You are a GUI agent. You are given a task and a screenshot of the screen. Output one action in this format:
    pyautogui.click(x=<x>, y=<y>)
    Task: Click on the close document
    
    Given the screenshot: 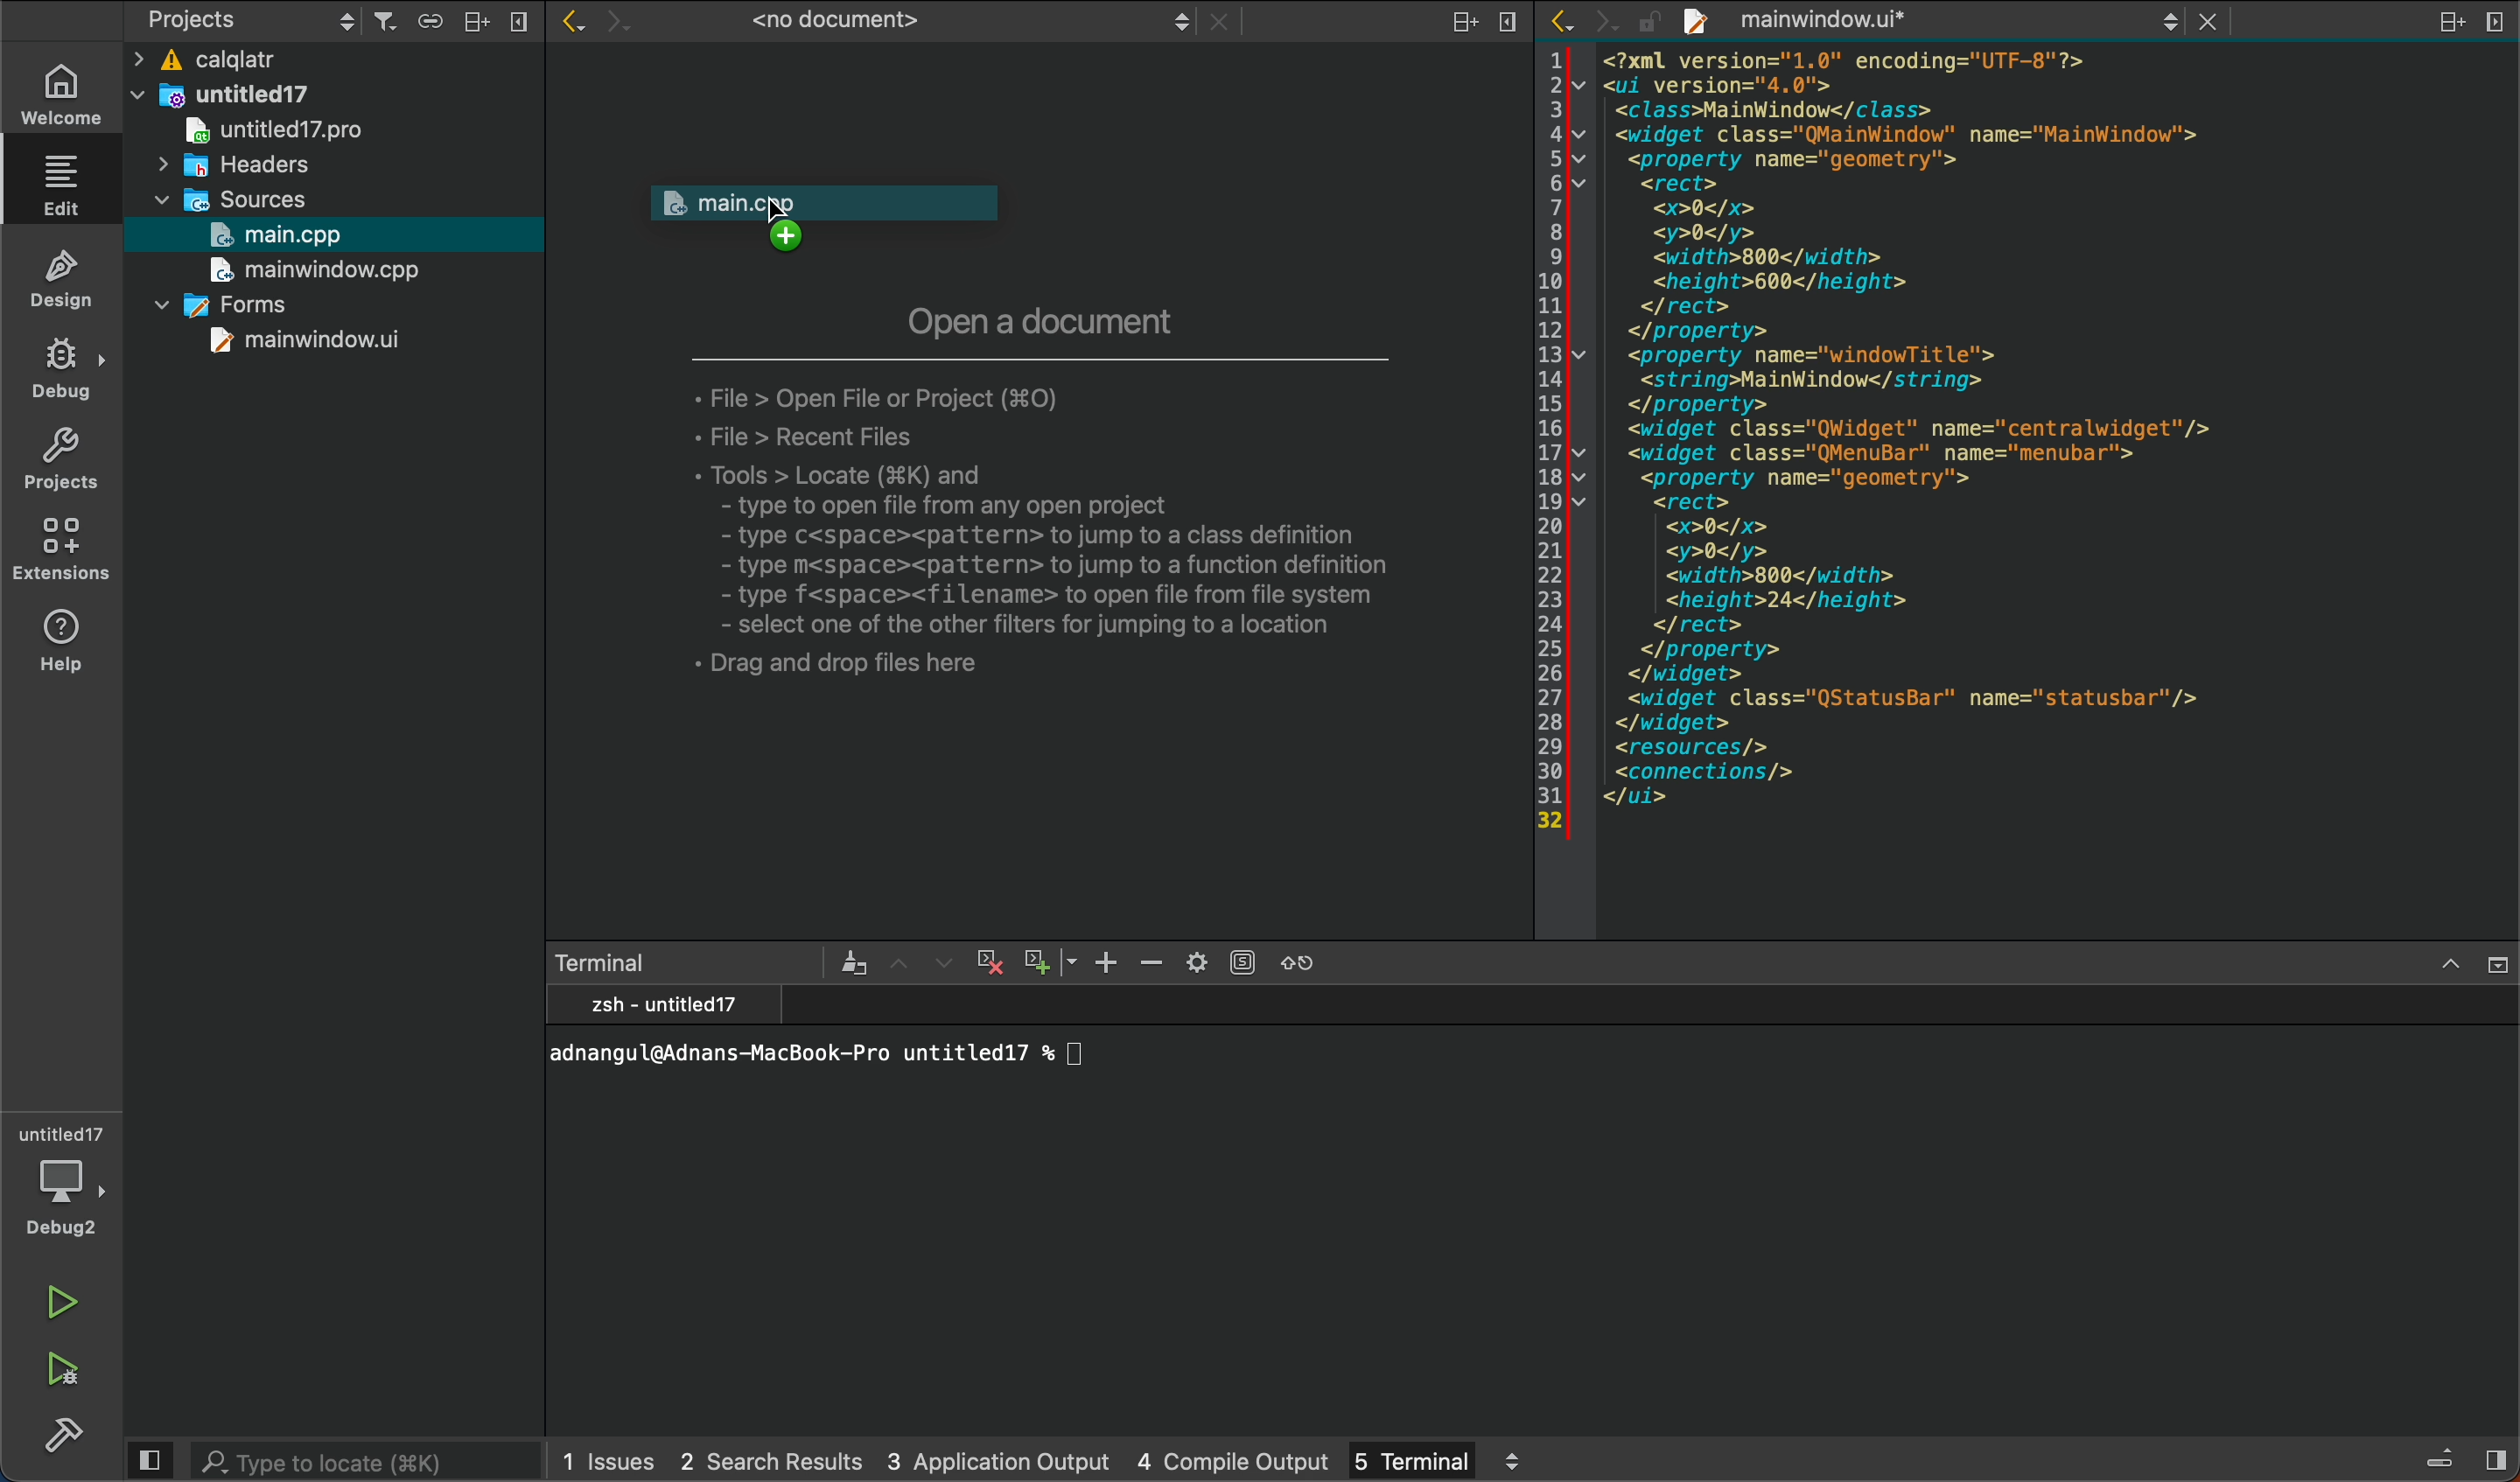 What is the action you would take?
    pyautogui.click(x=2219, y=21)
    